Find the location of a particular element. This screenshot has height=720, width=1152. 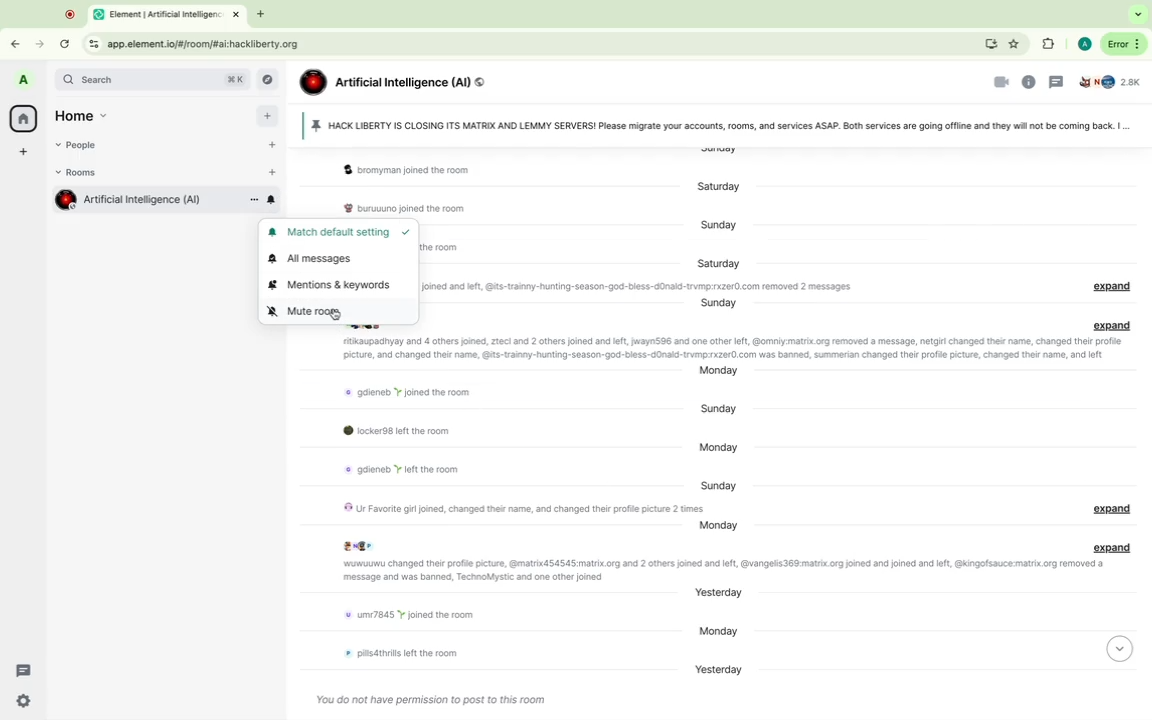

Install element is located at coordinates (988, 43).